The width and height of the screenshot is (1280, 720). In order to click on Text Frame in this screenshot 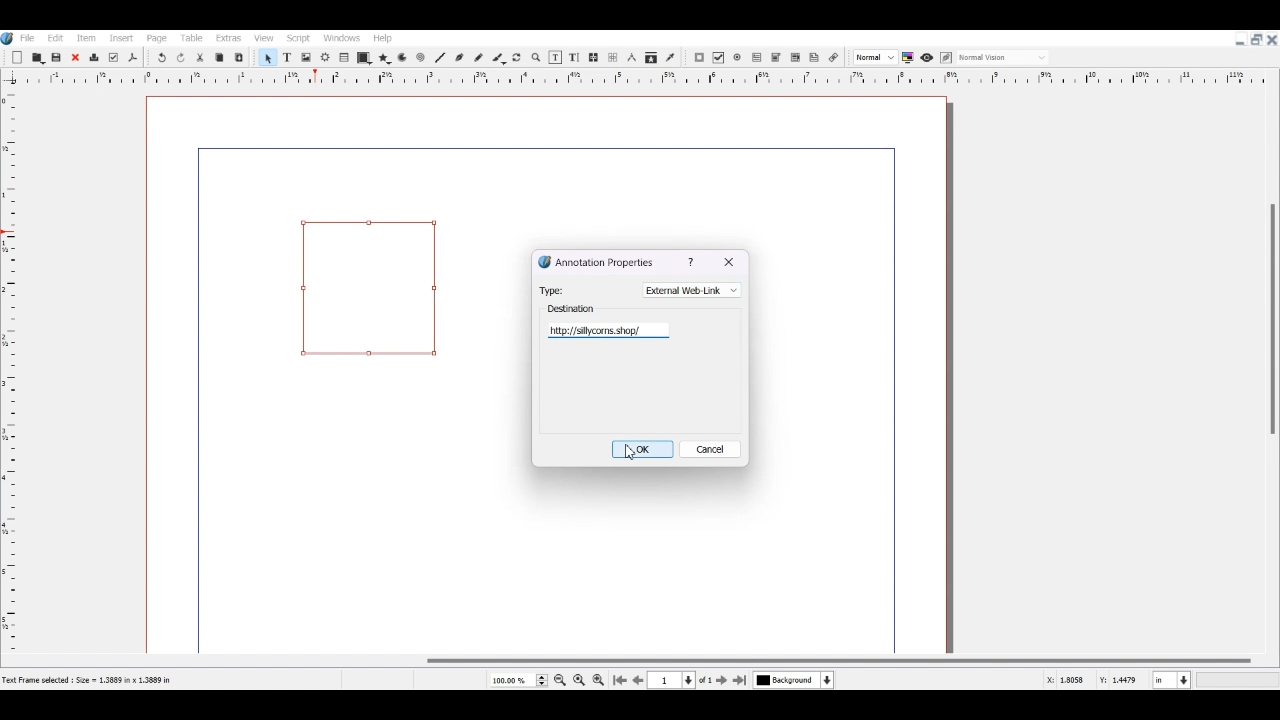, I will do `click(287, 57)`.